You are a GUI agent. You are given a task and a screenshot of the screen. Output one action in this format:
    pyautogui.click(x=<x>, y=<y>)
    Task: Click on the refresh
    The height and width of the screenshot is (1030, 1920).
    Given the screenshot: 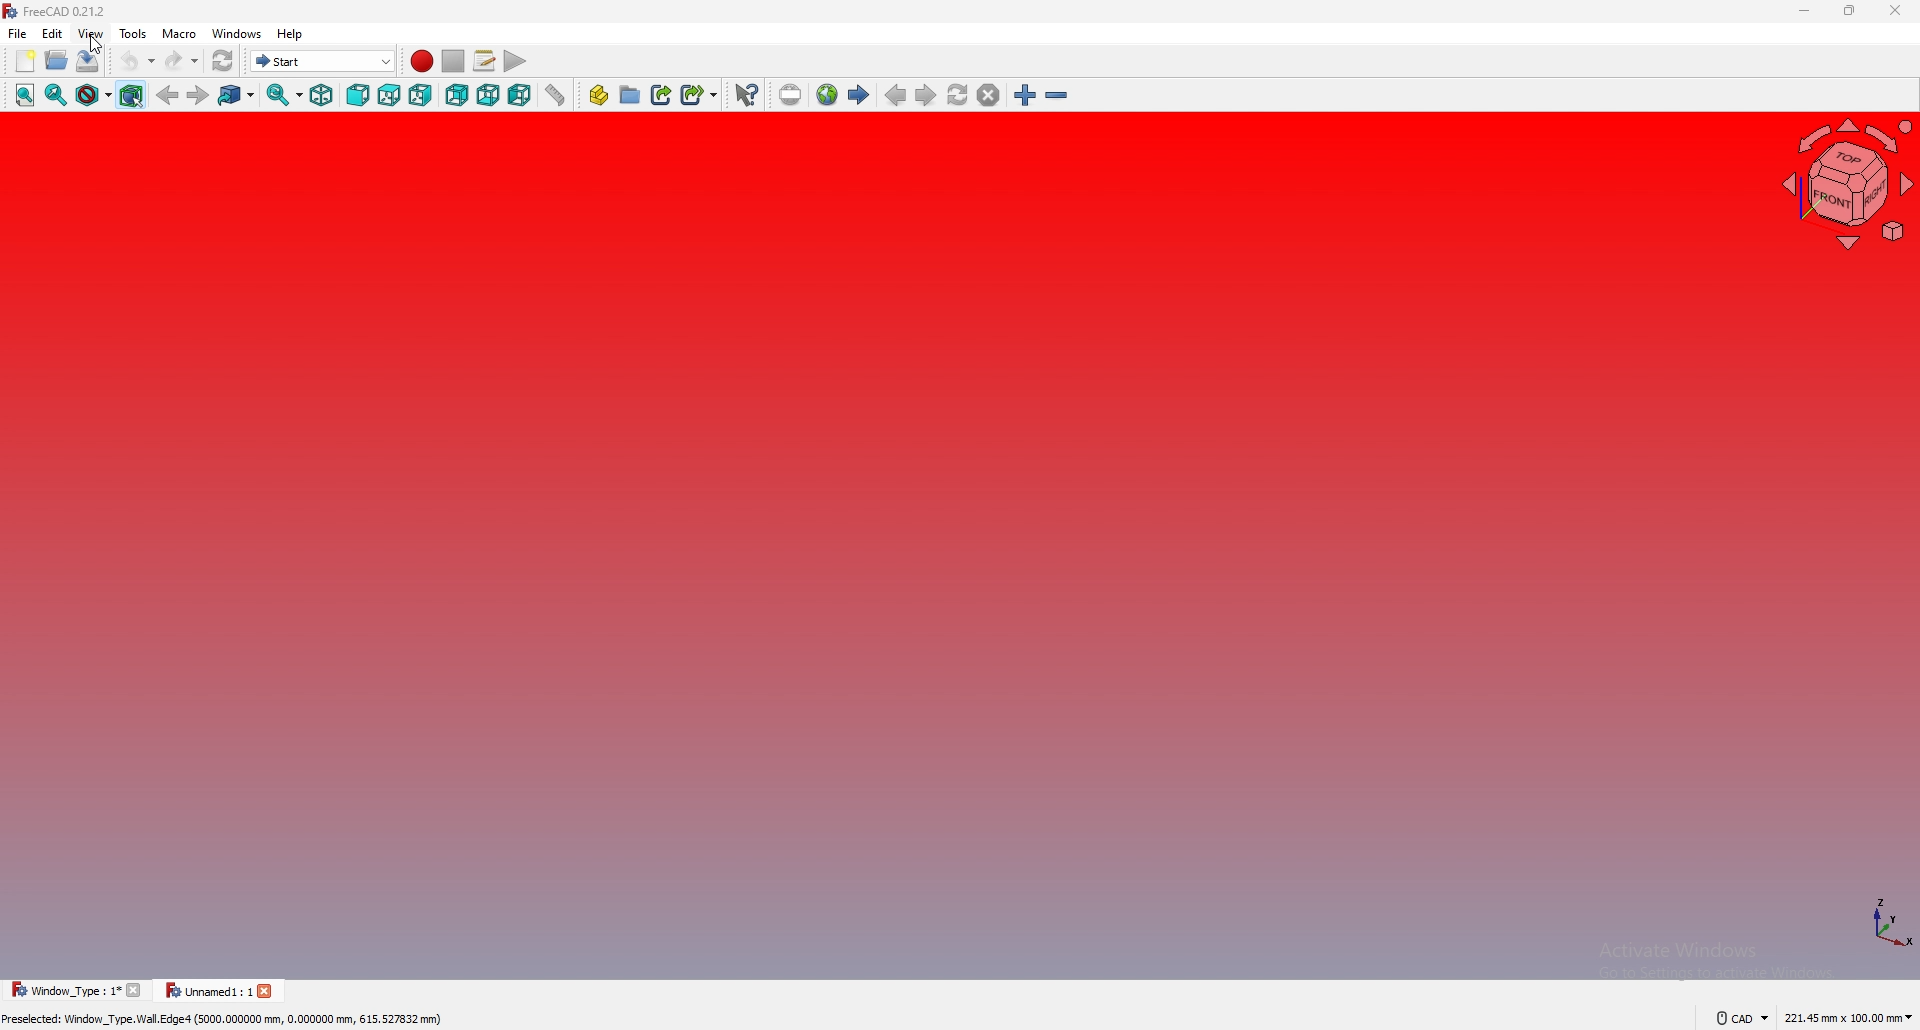 What is the action you would take?
    pyautogui.click(x=223, y=60)
    